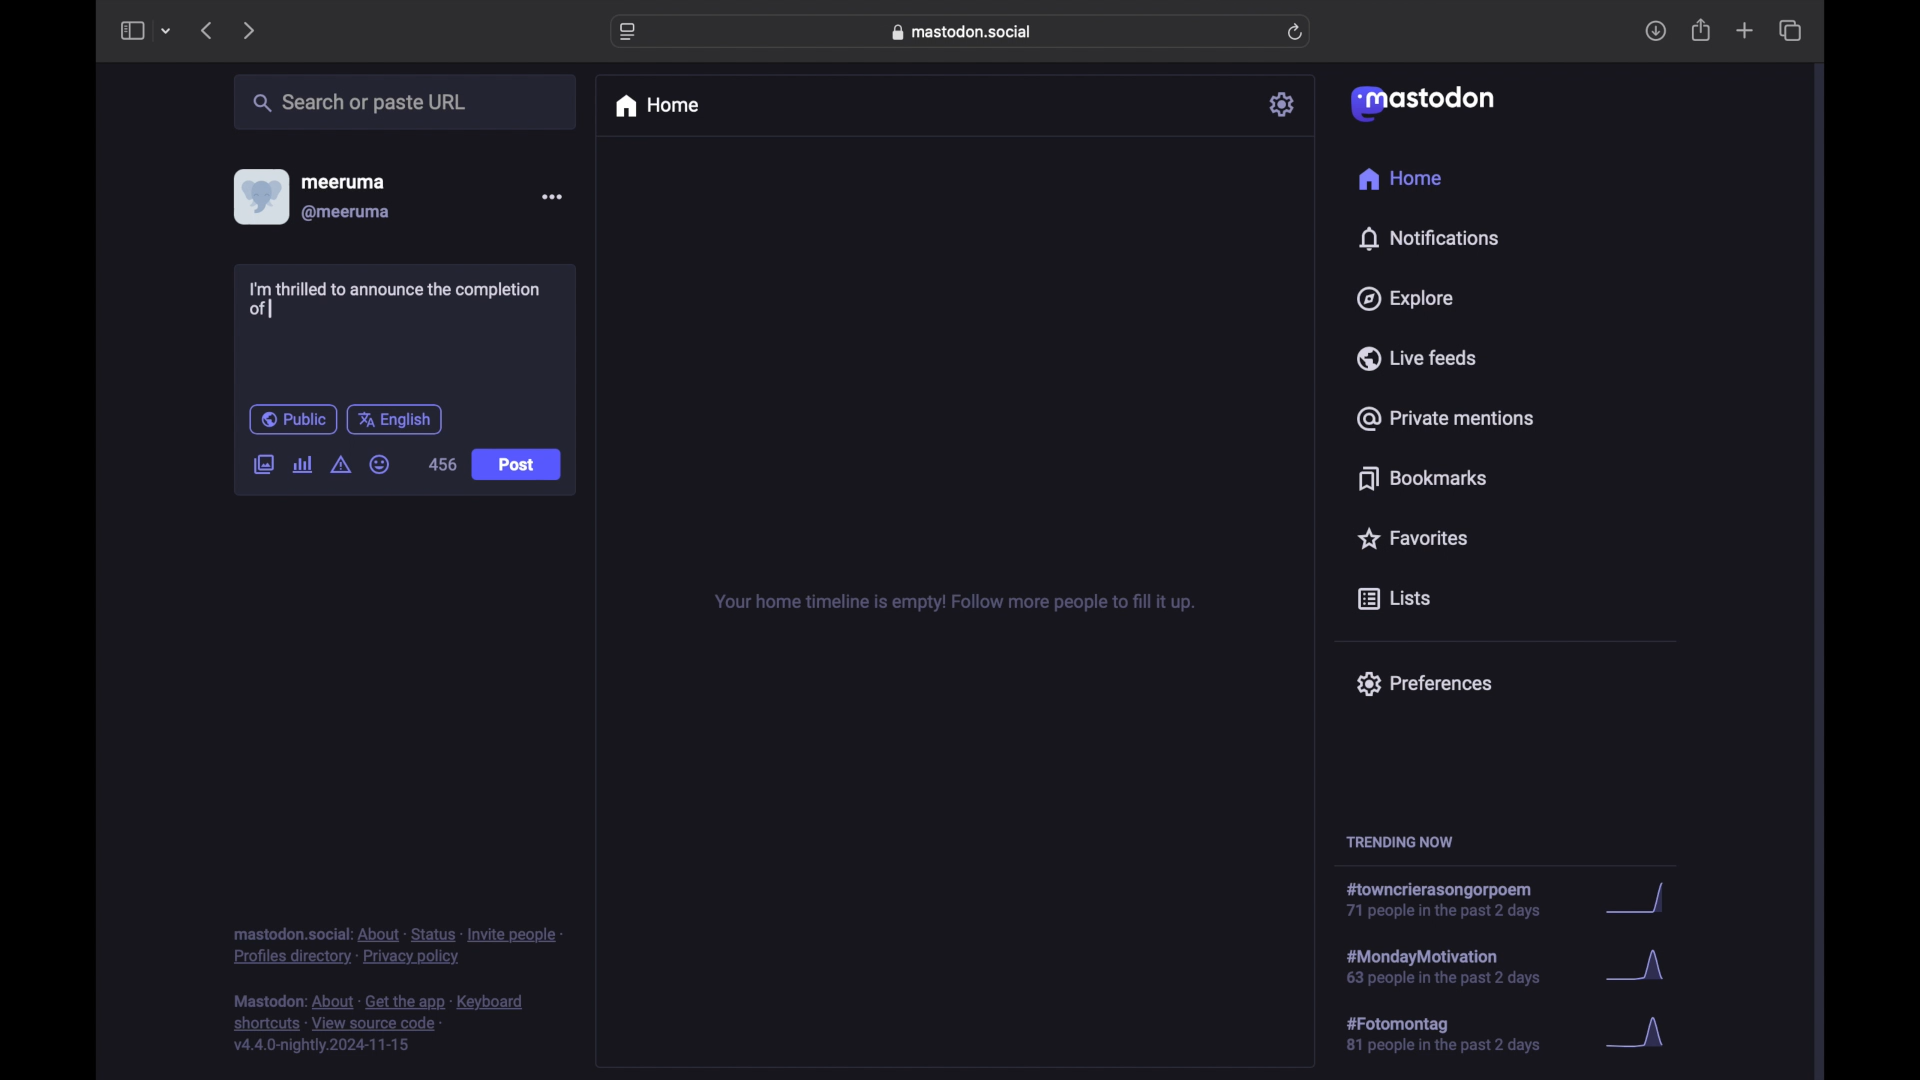 Image resolution: width=1920 pixels, height=1080 pixels. I want to click on post, so click(518, 466).